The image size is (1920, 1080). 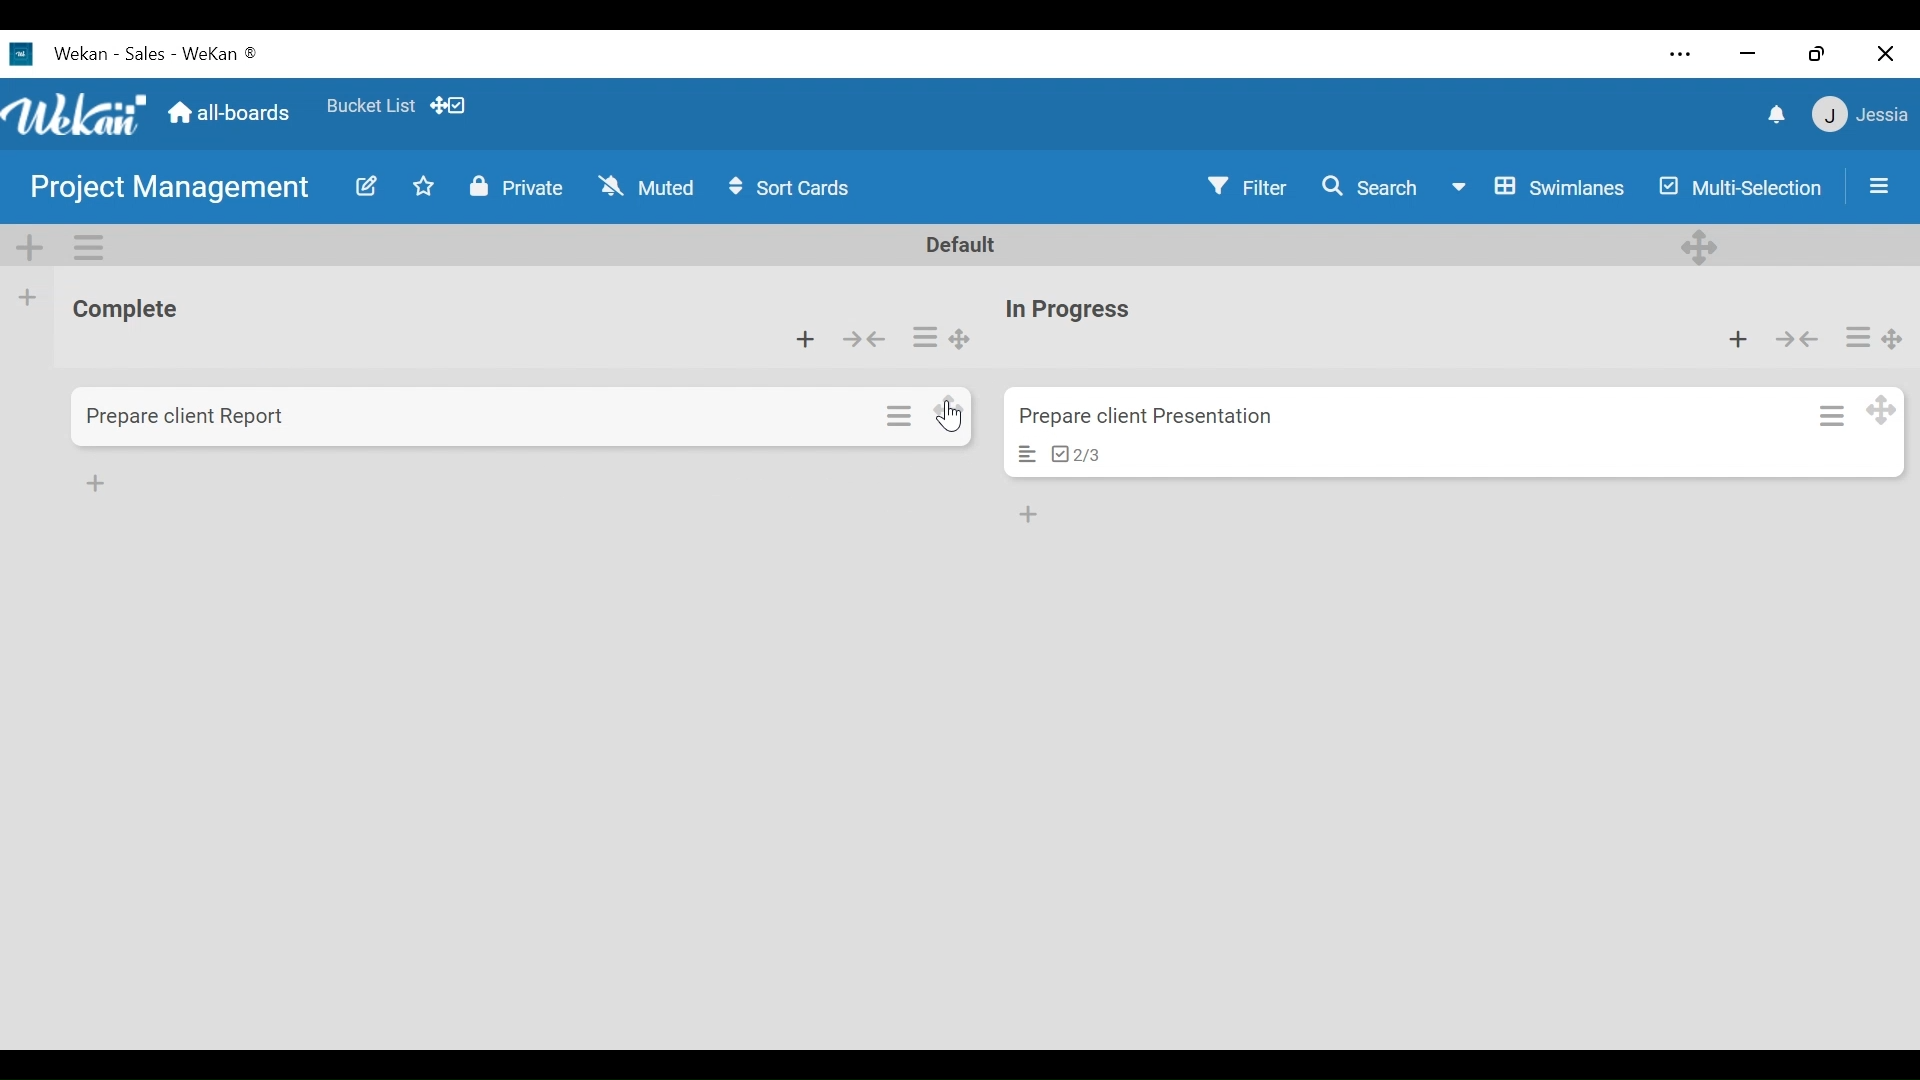 I want to click on Wekan logo, so click(x=25, y=54).